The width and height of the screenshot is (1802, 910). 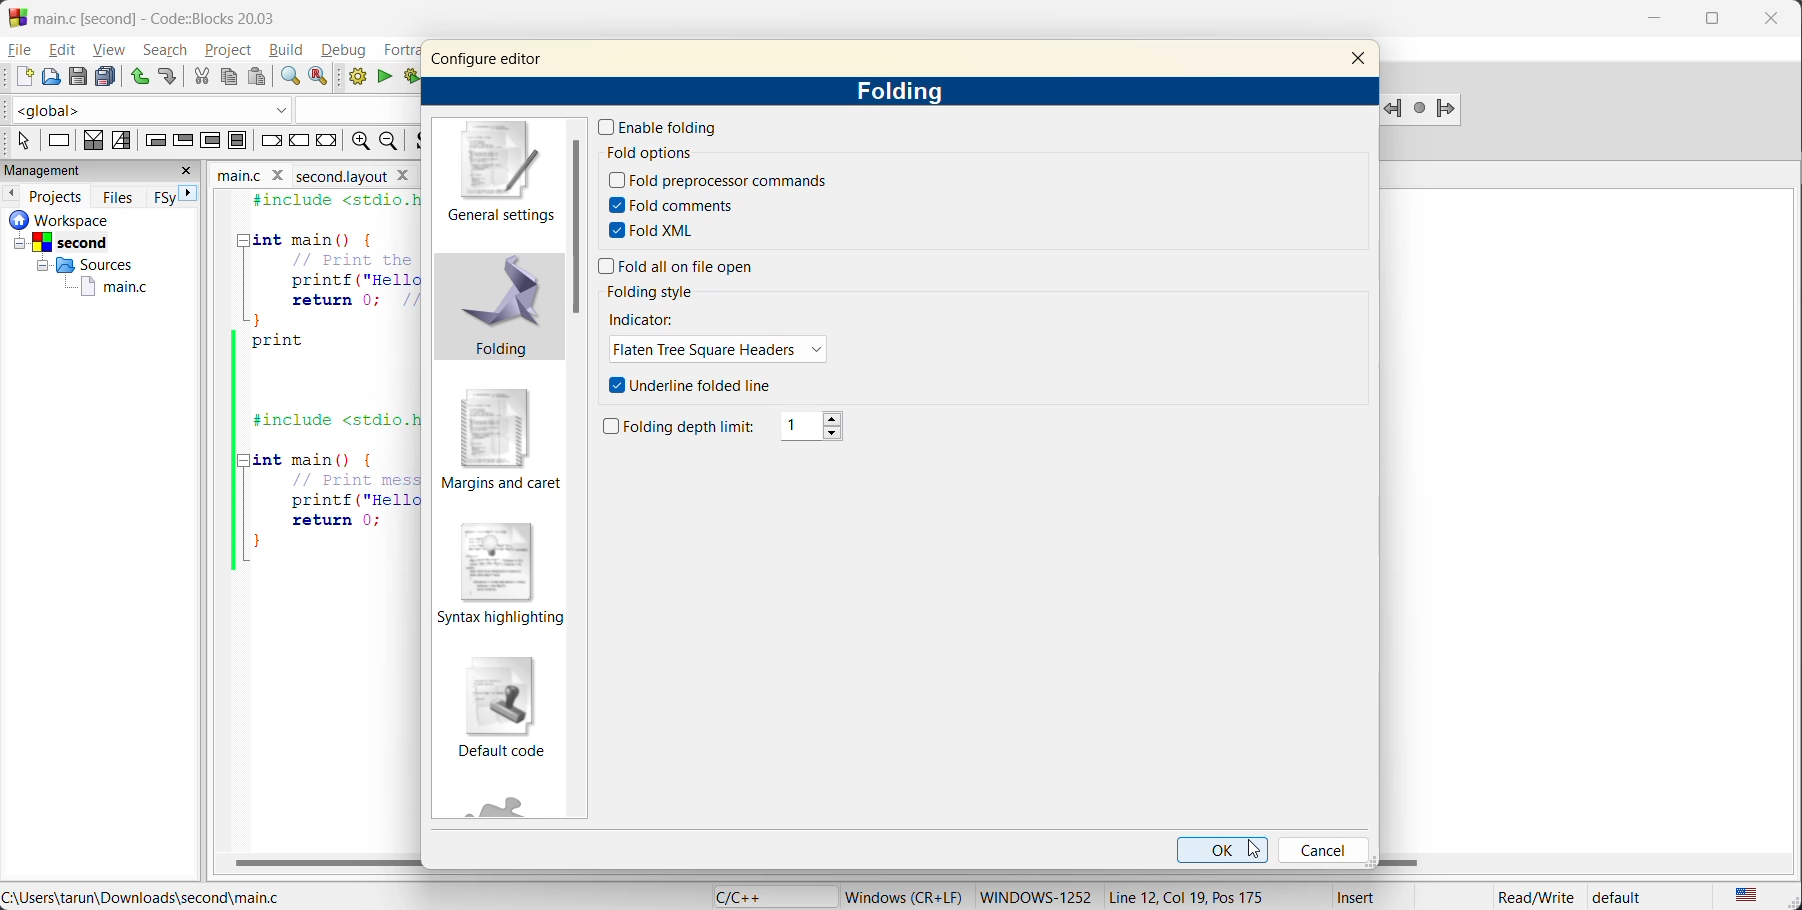 What do you see at coordinates (152, 896) in the screenshot?
I see `file location` at bounding box center [152, 896].